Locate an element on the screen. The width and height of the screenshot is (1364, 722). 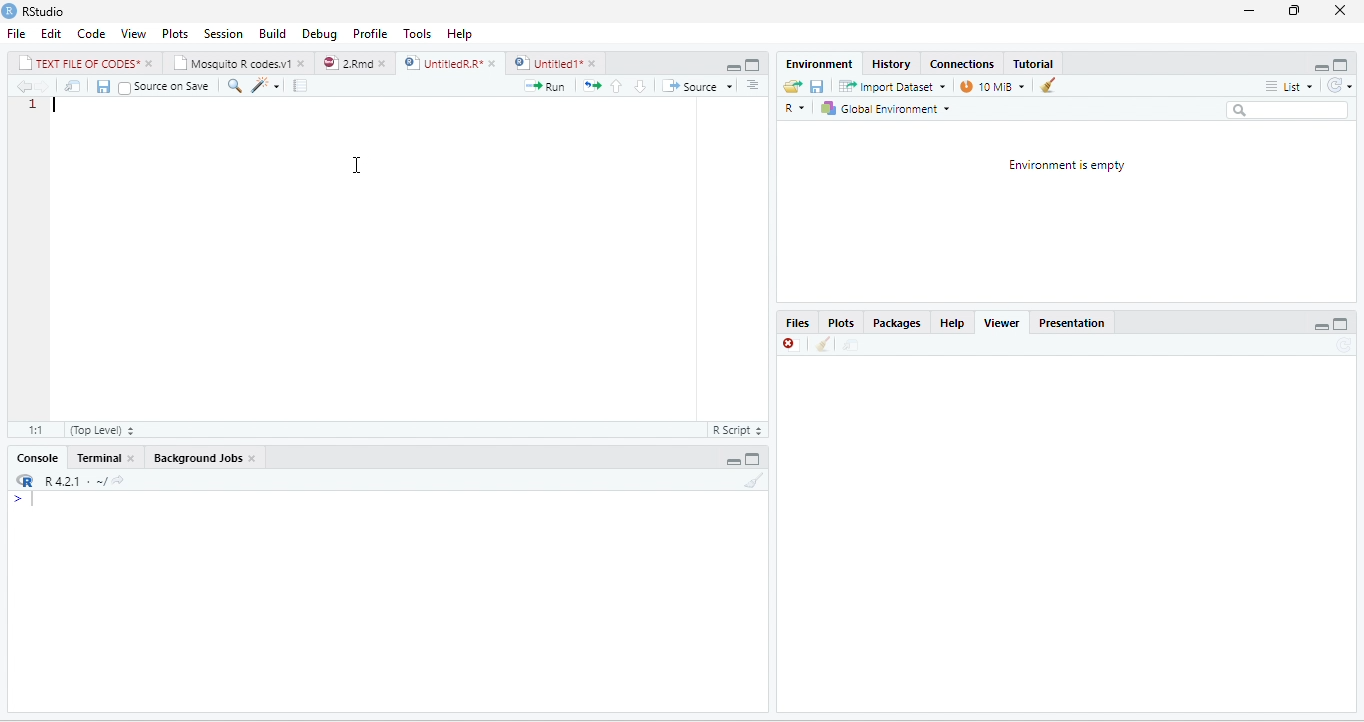
Viewer is located at coordinates (1007, 323).